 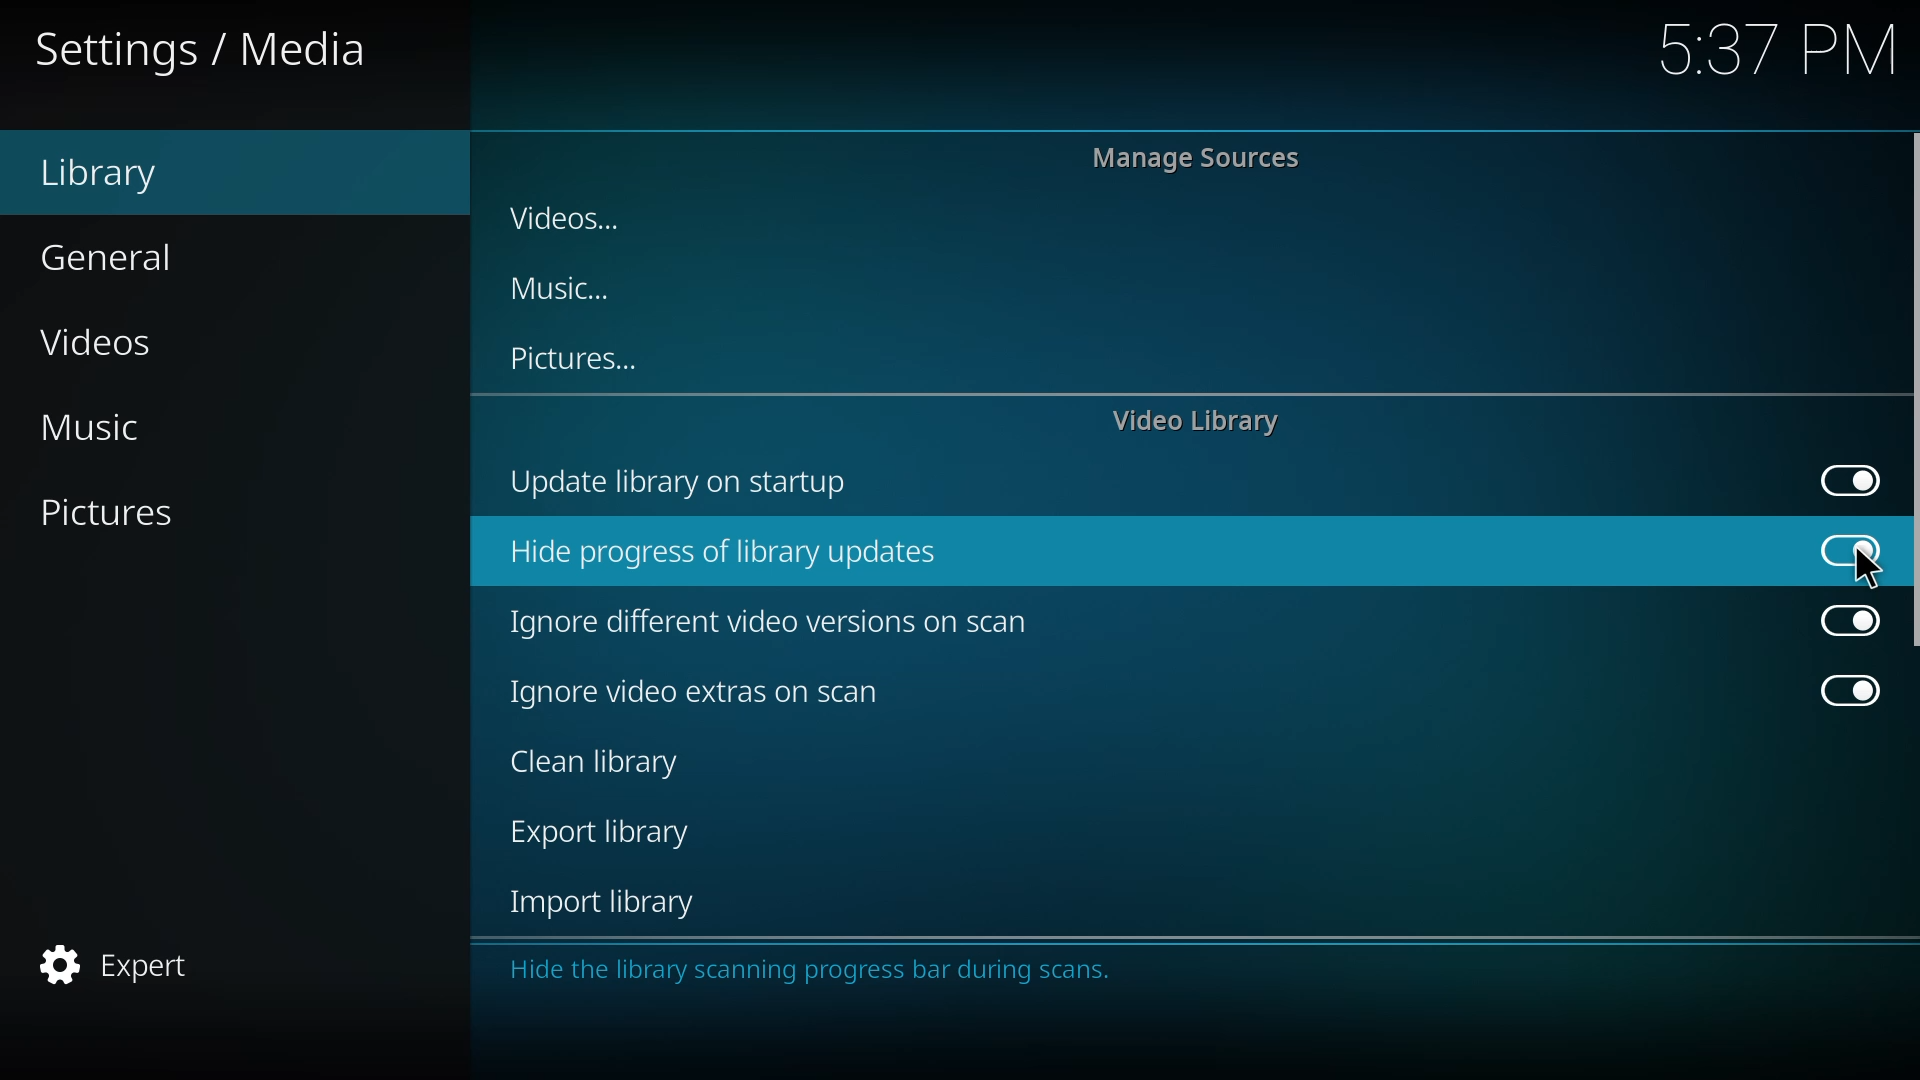 I want to click on library, so click(x=118, y=171).